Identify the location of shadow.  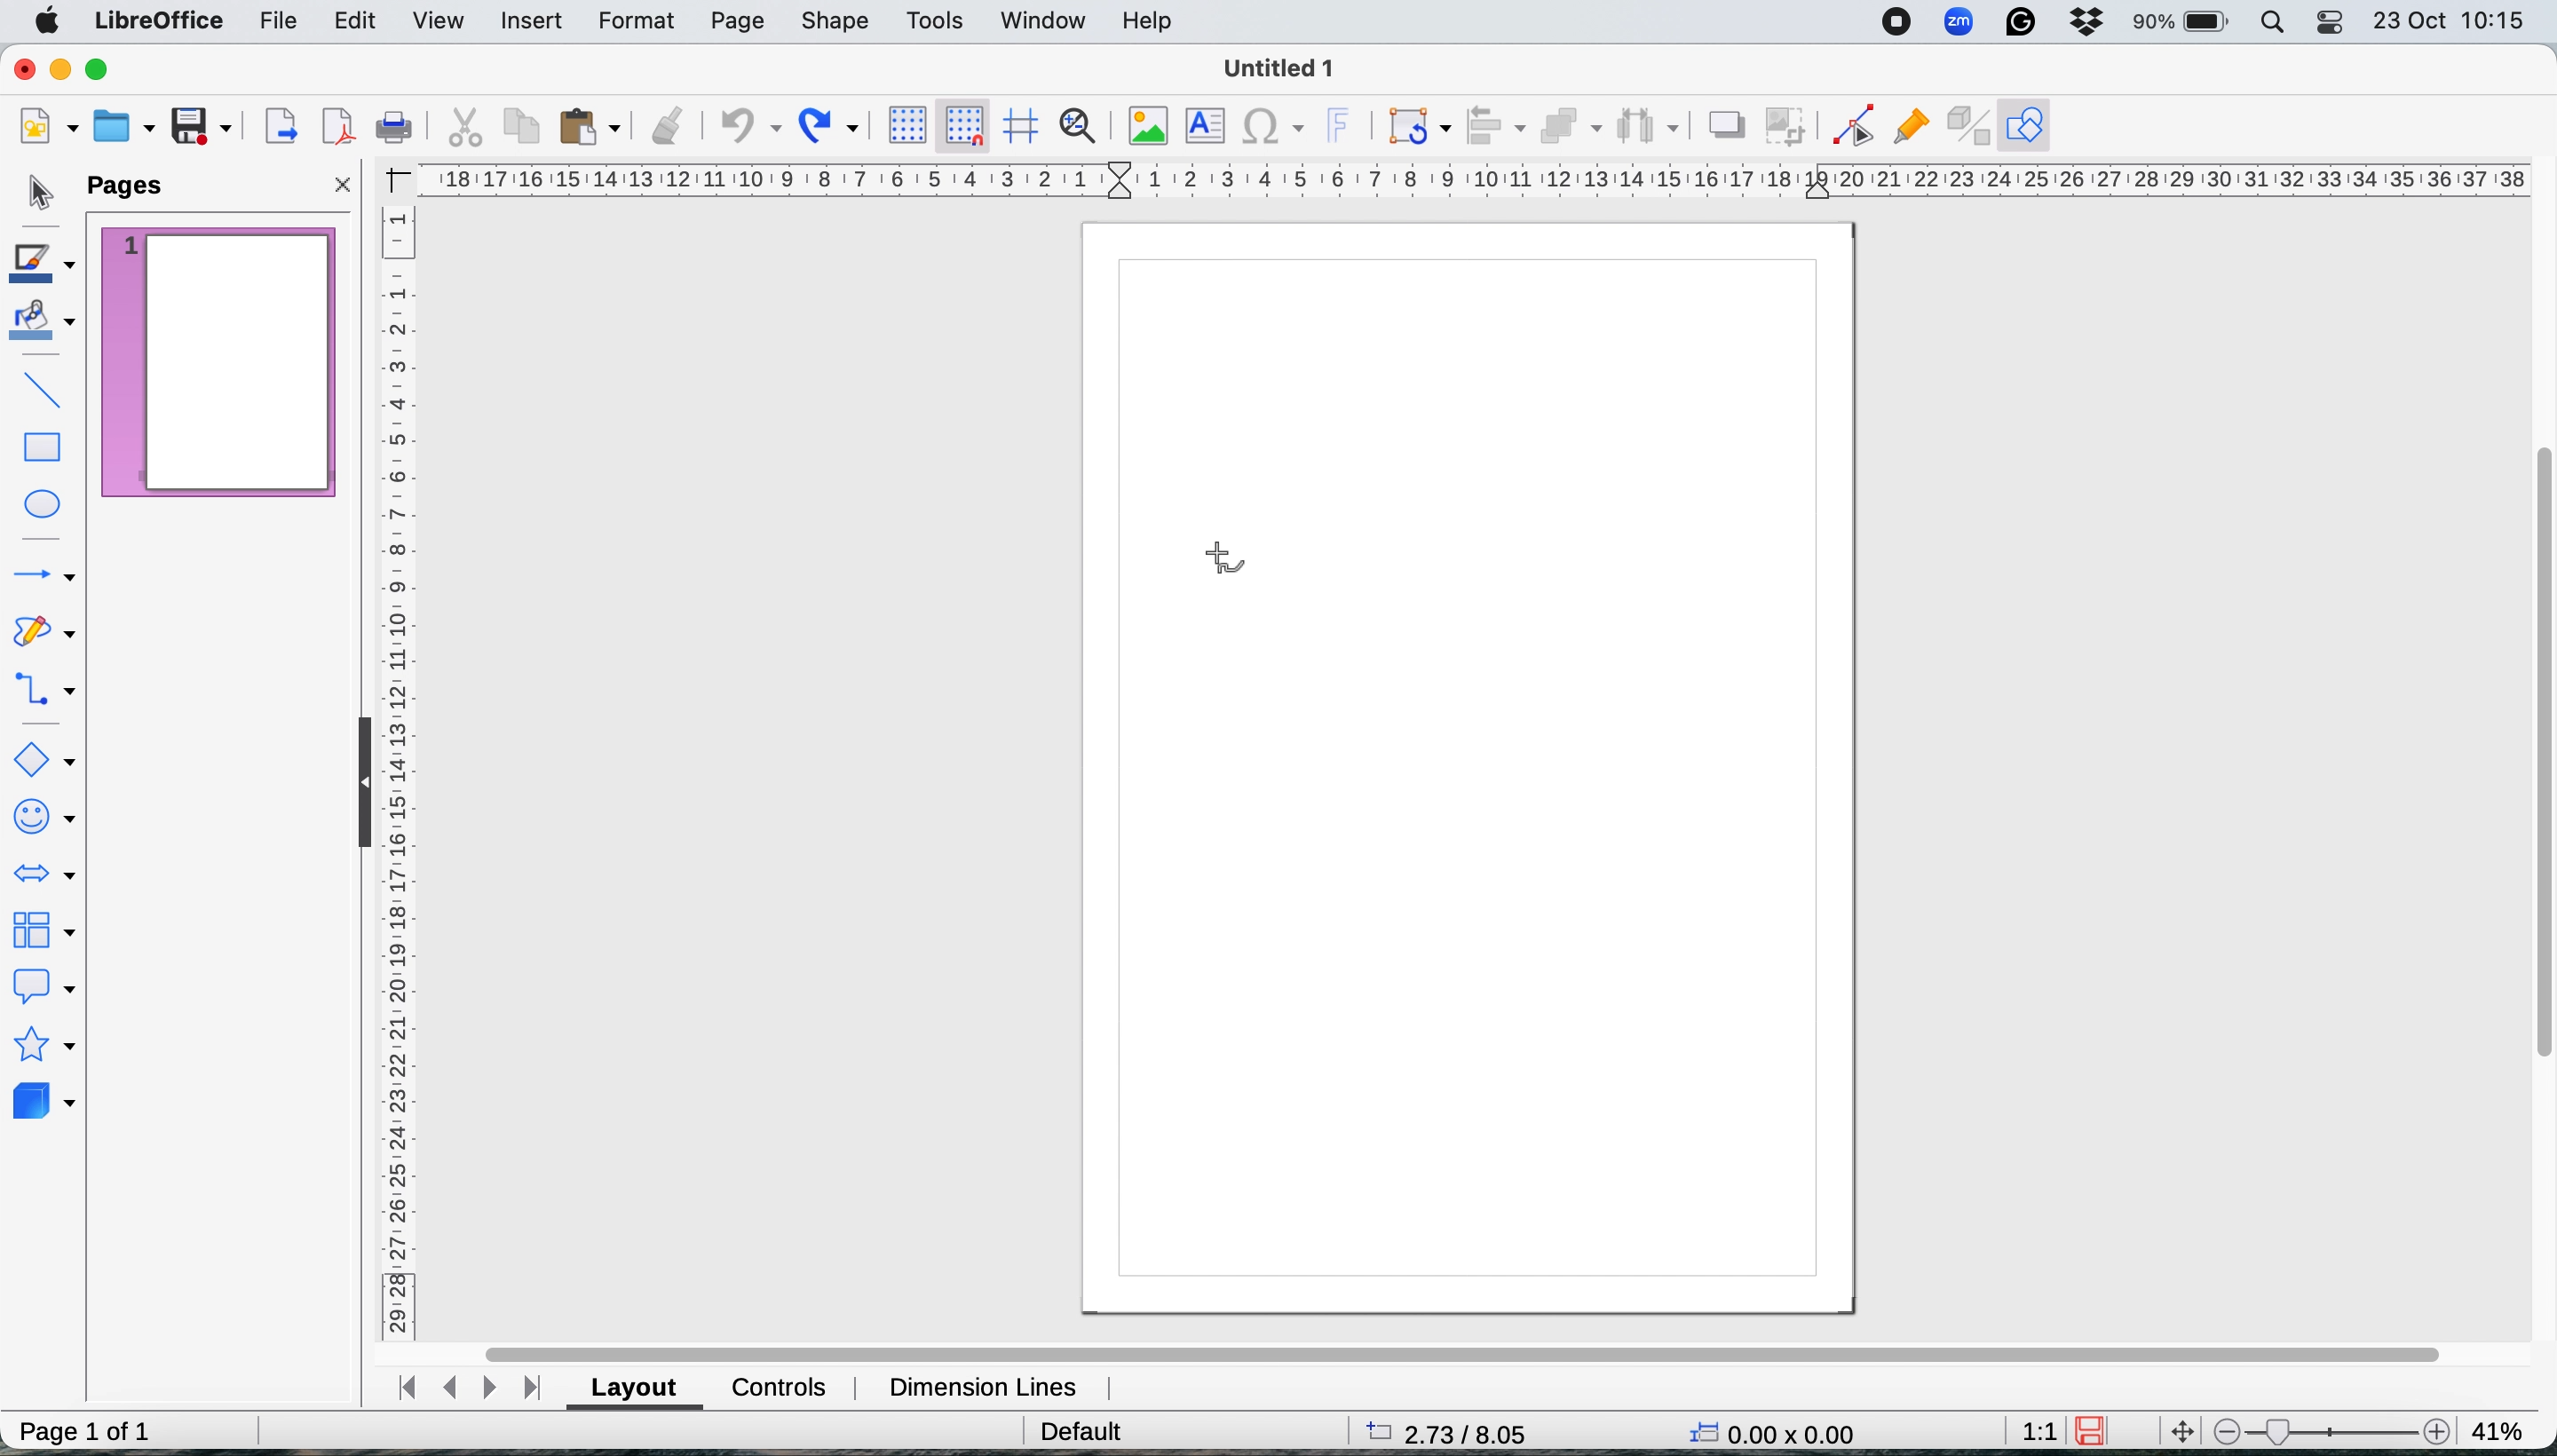
(1728, 127).